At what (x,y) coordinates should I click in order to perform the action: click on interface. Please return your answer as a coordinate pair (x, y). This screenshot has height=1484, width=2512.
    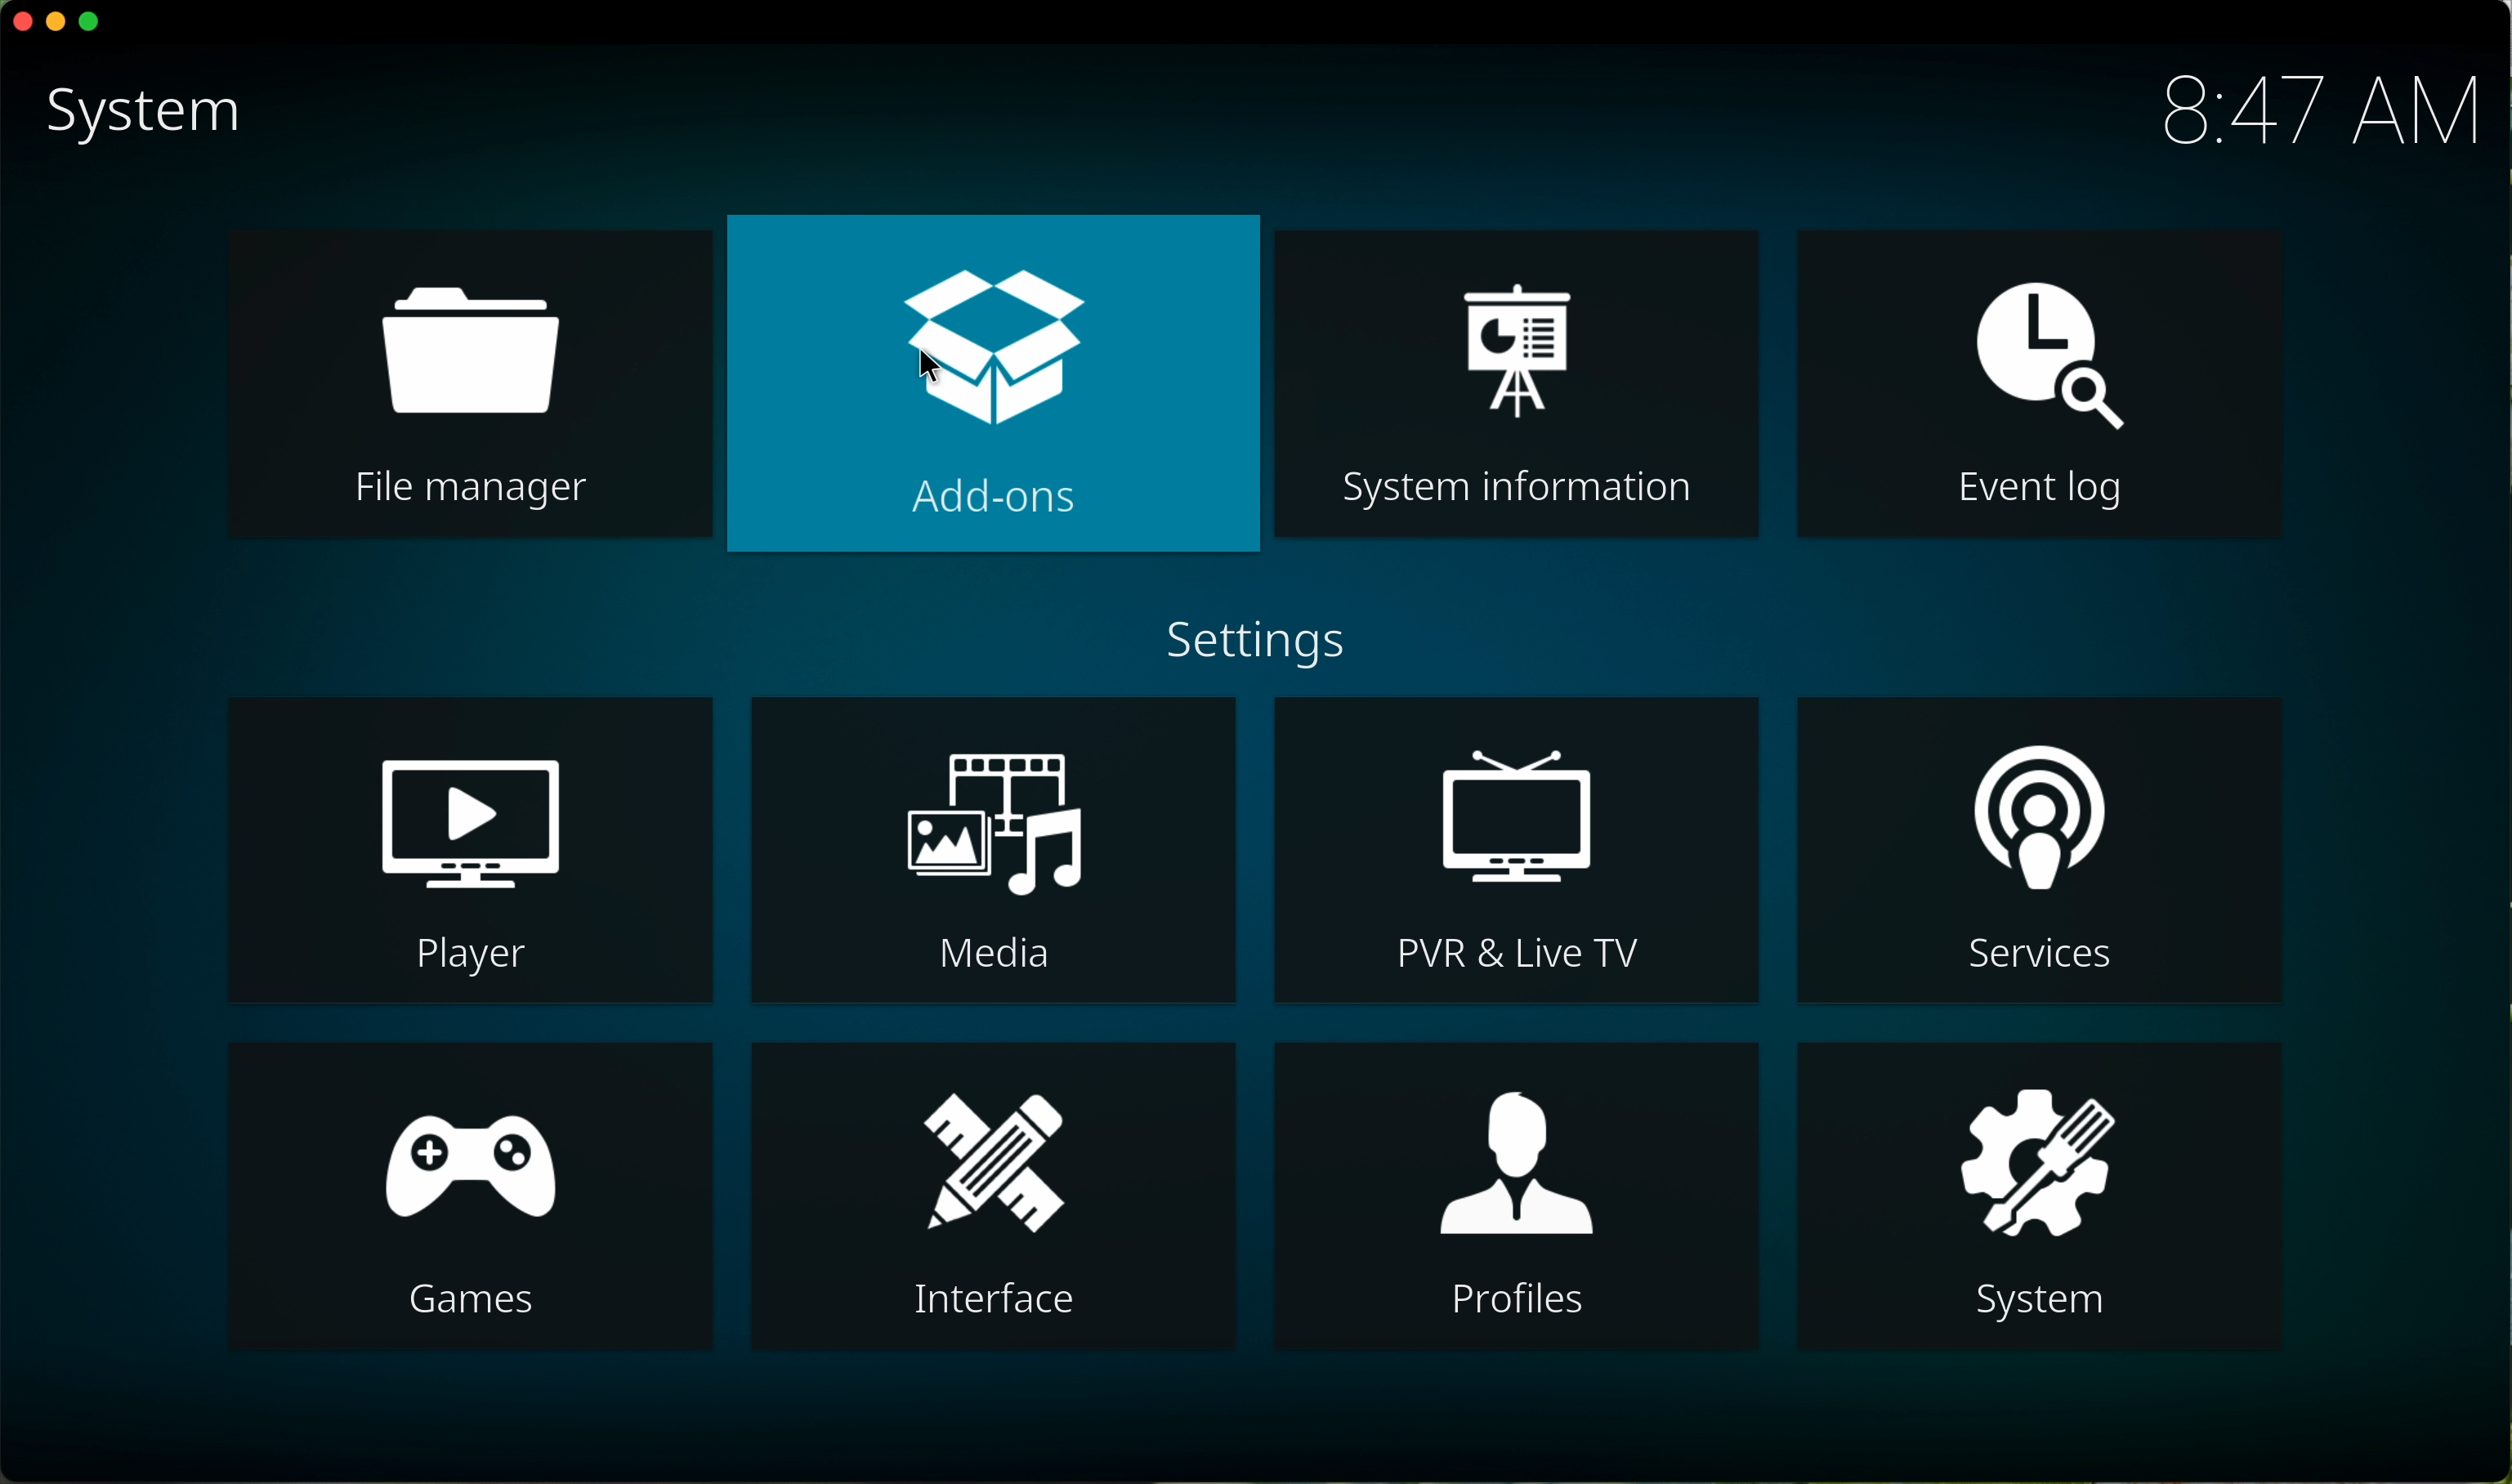
    Looking at the image, I should click on (998, 1195).